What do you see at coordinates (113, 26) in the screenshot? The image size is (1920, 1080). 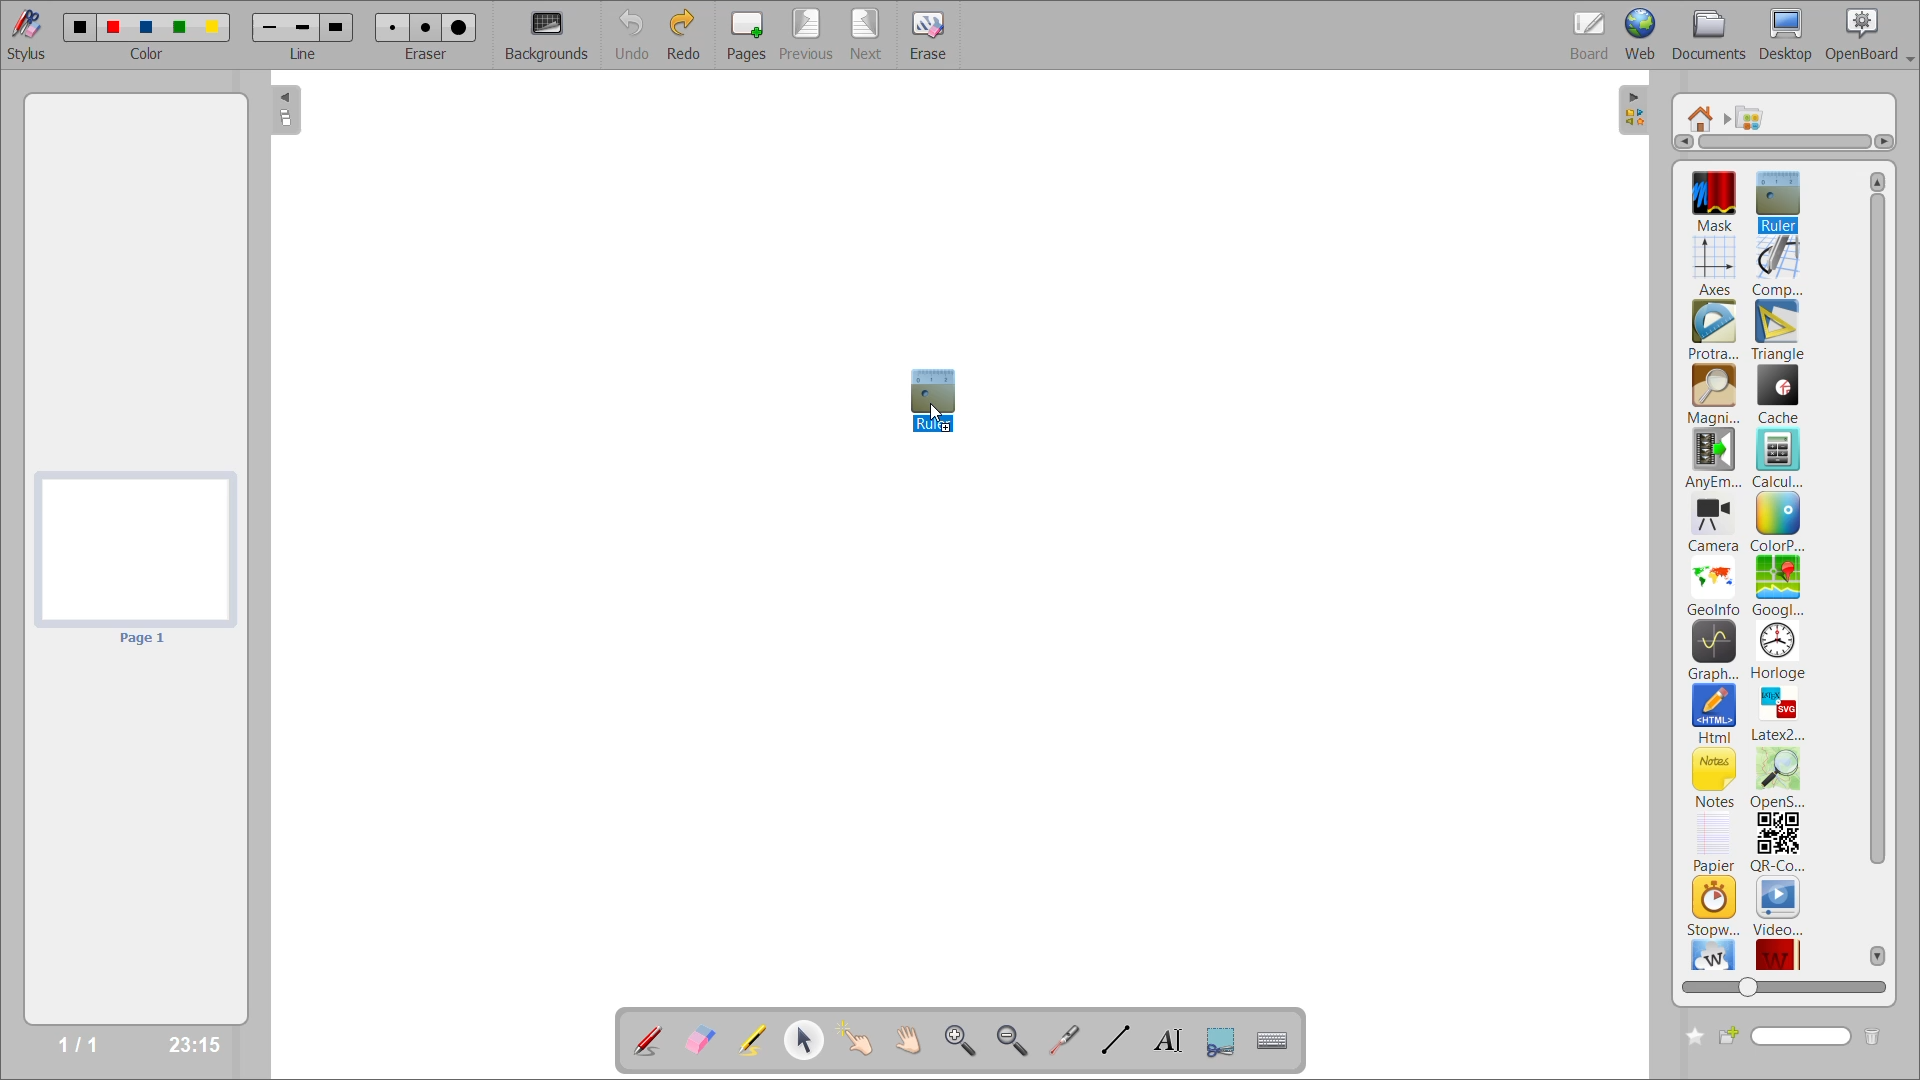 I see `color 2` at bounding box center [113, 26].